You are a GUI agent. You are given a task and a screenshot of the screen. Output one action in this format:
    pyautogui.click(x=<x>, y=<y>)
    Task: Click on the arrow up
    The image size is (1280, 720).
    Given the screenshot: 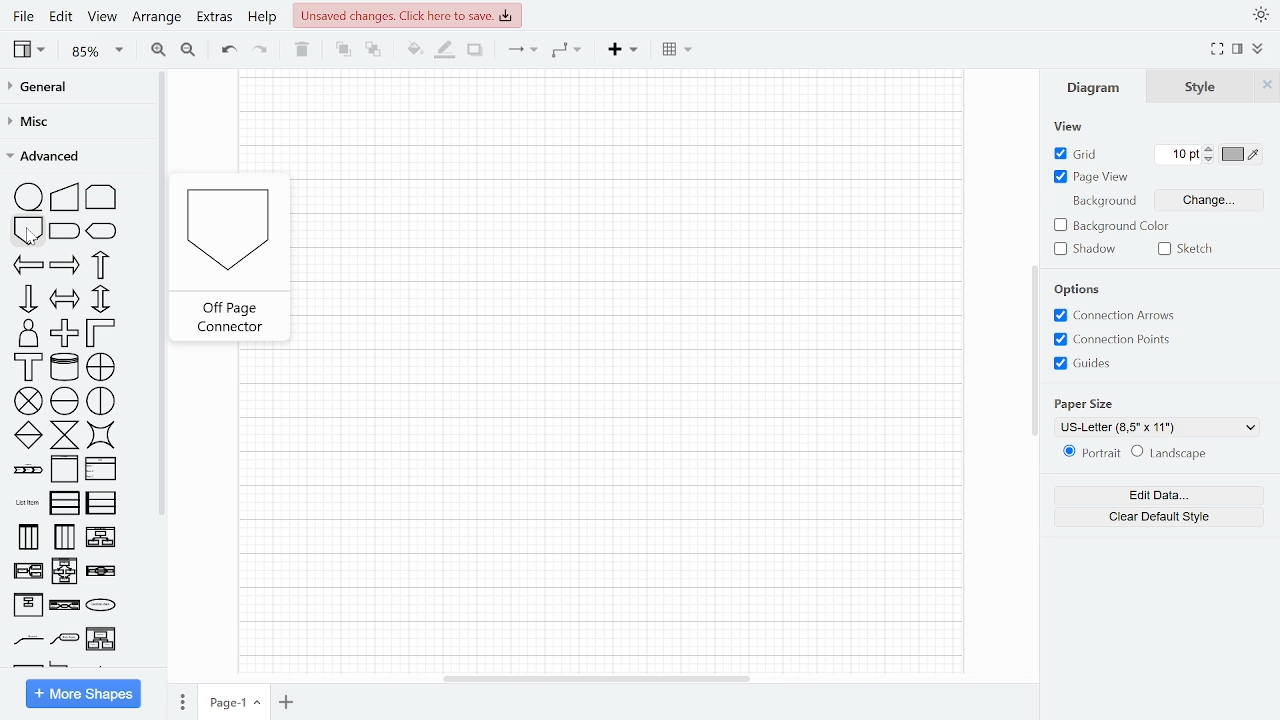 What is the action you would take?
    pyautogui.click(x=98, y=265)
    